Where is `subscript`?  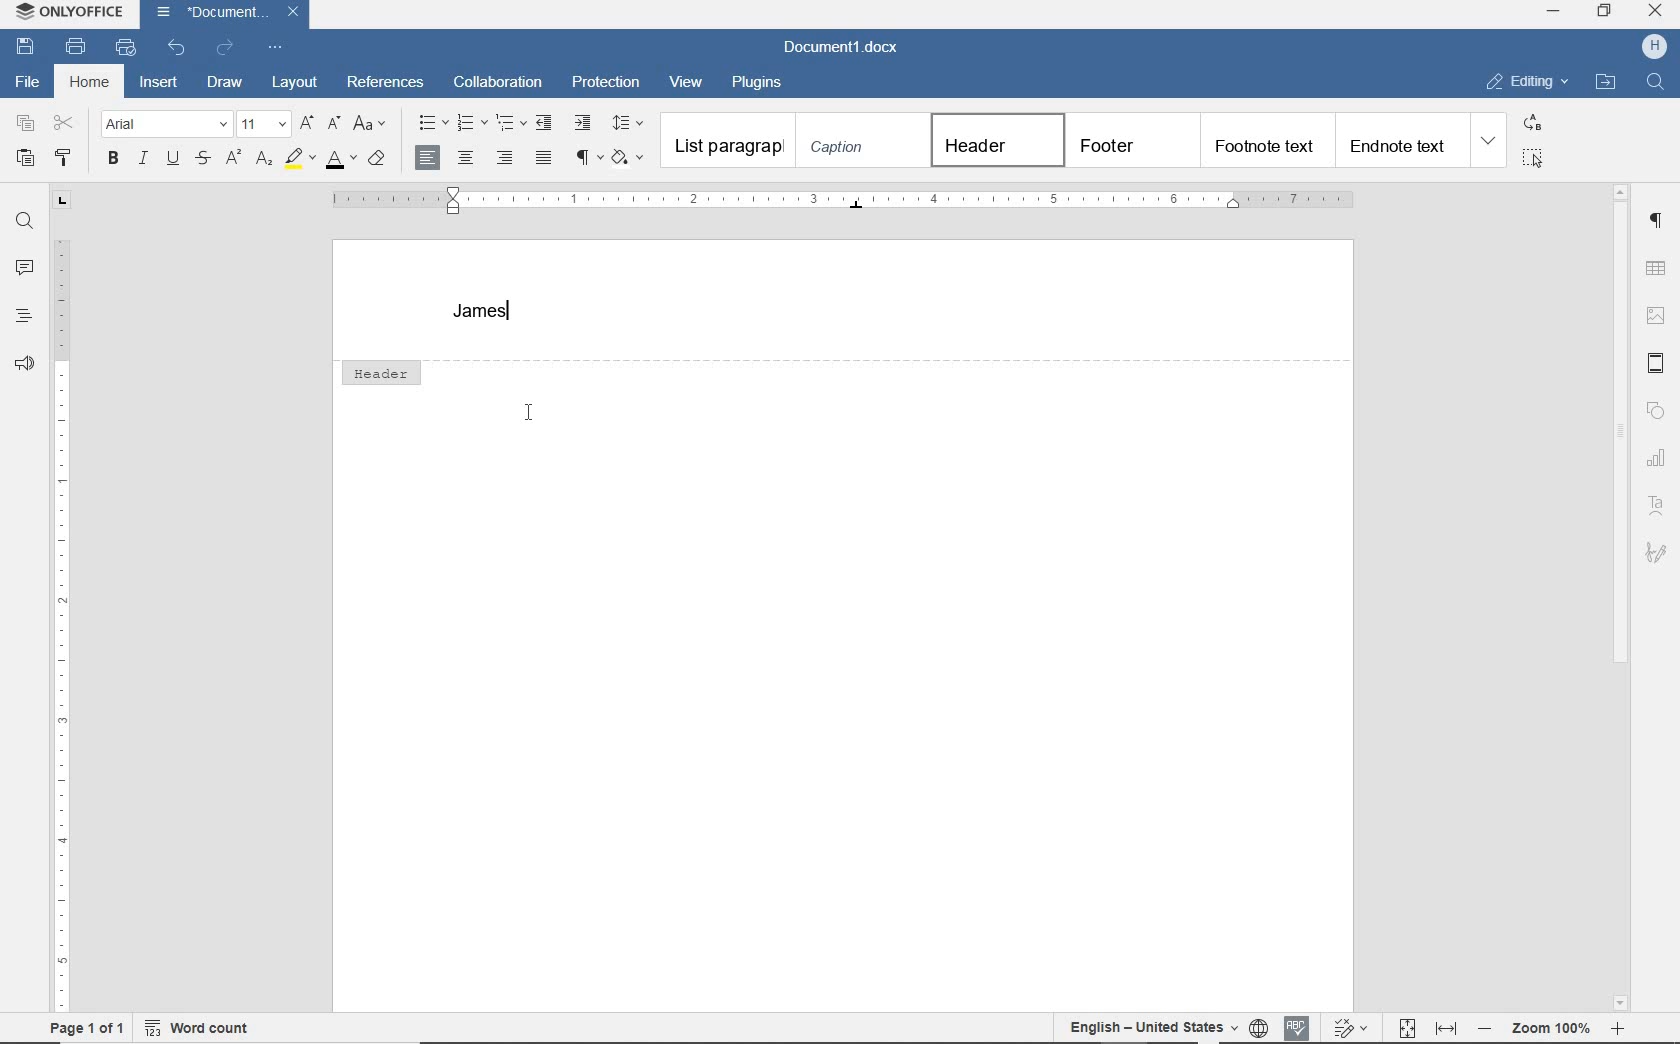 subscript is located at coordinates (266, 161).